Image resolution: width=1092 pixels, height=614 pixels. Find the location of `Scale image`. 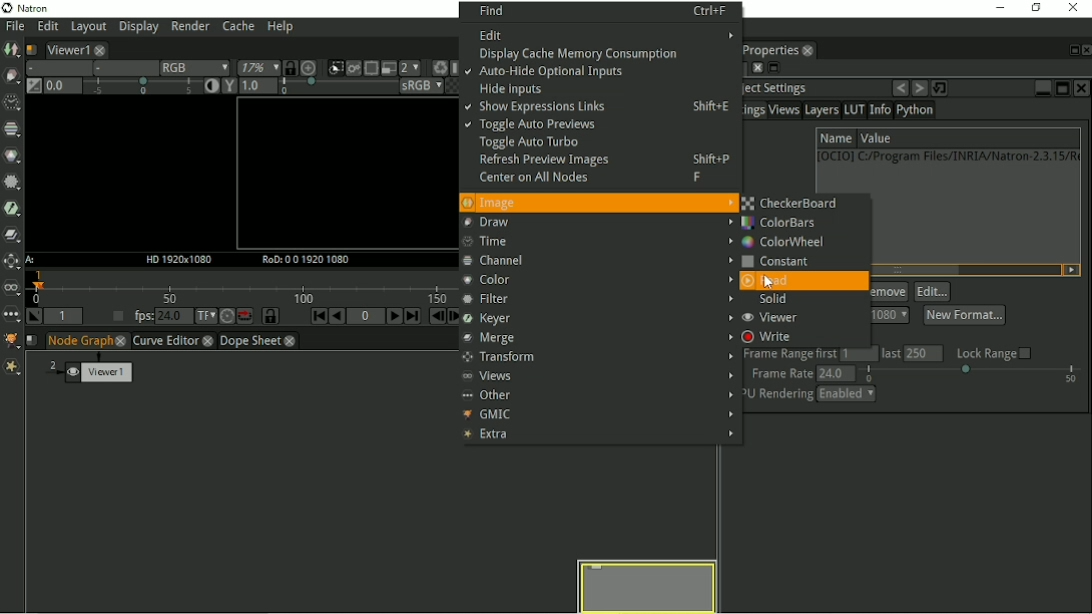

Scale image is located at coordinates (310, 67).